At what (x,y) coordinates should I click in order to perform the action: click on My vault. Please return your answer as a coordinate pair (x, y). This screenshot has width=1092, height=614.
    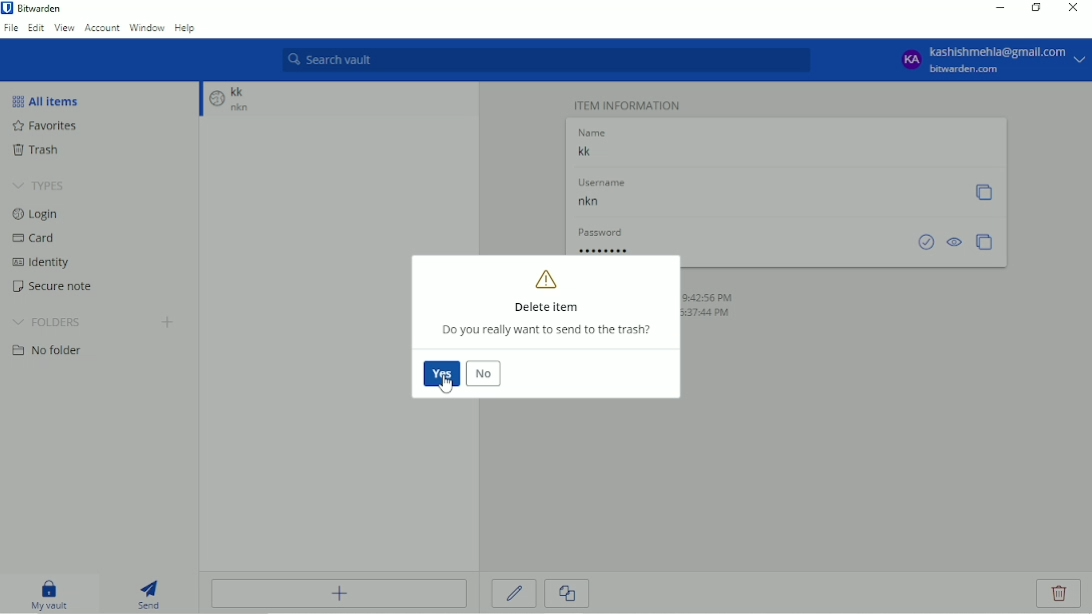
    Looking at the image, I should click on (51, 594).